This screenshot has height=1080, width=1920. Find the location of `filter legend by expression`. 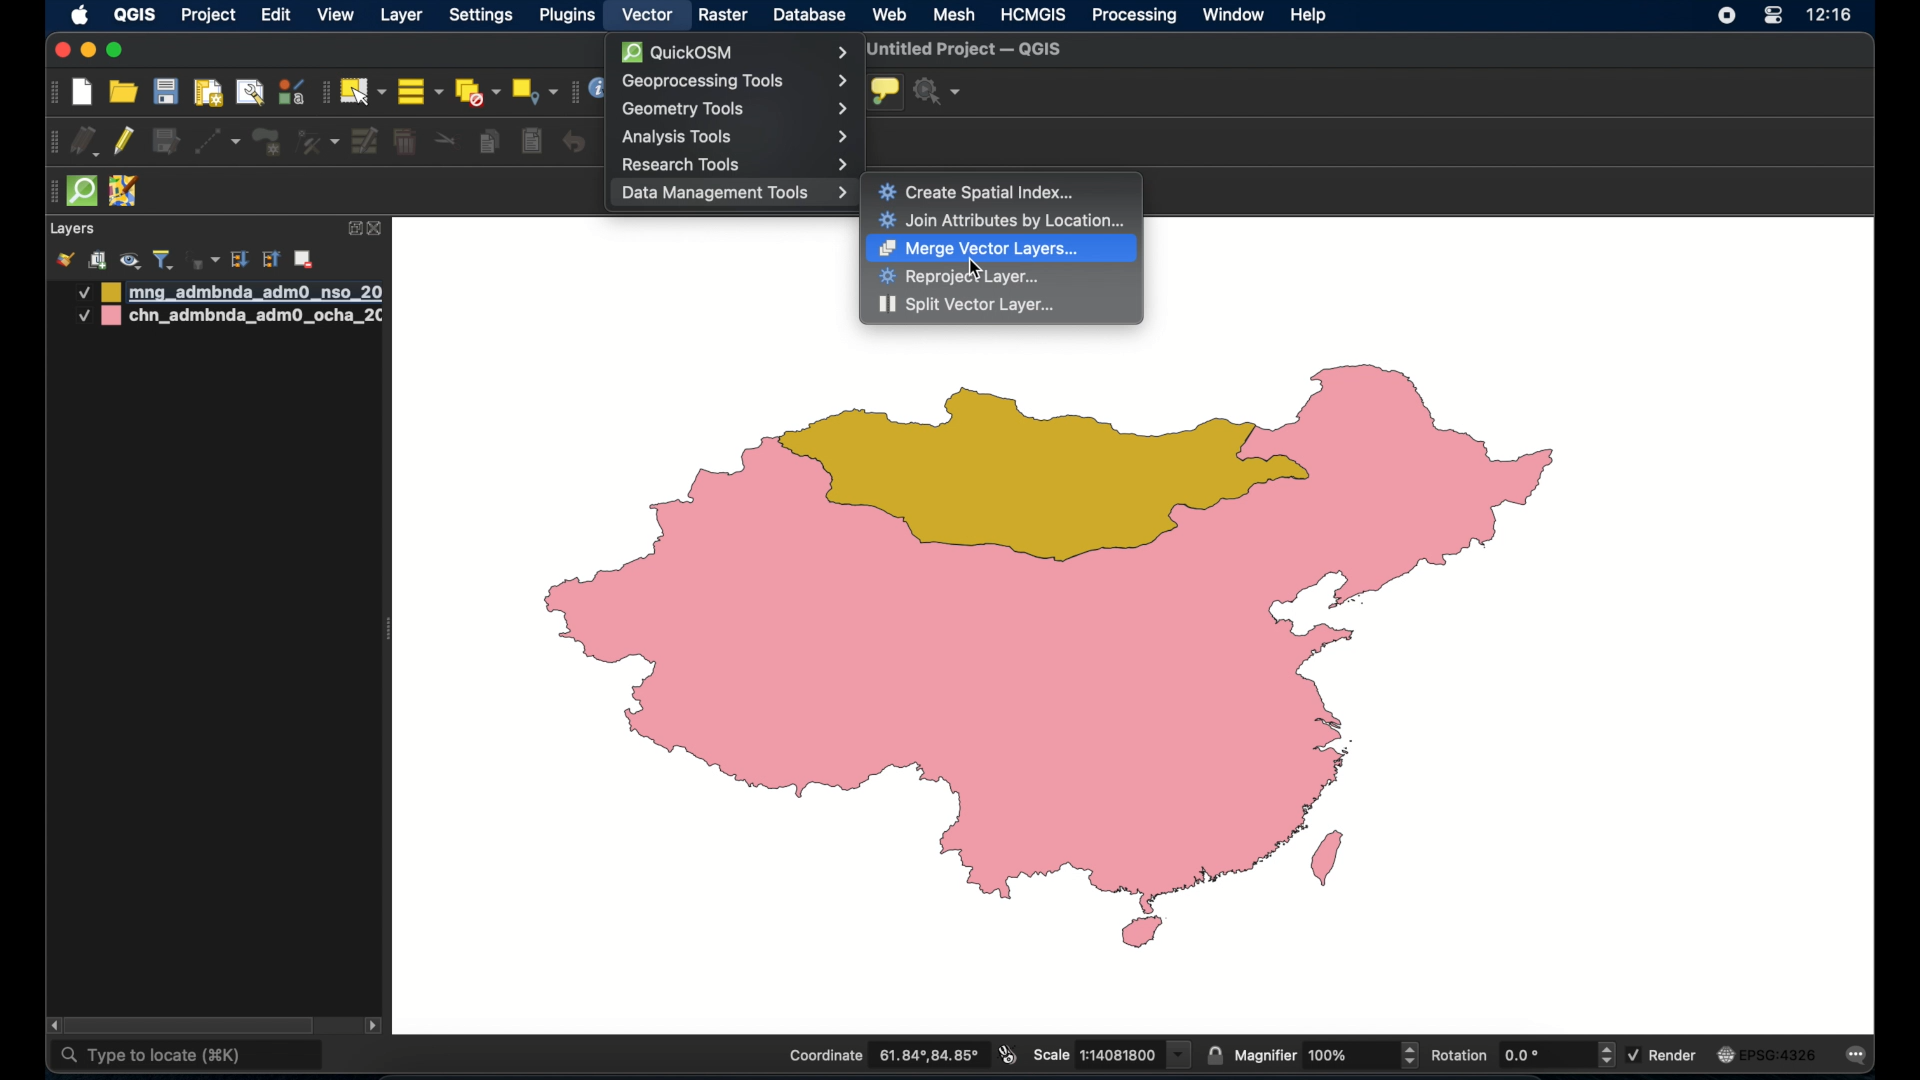

filter legend by expression is located at coordinates (201, 258).